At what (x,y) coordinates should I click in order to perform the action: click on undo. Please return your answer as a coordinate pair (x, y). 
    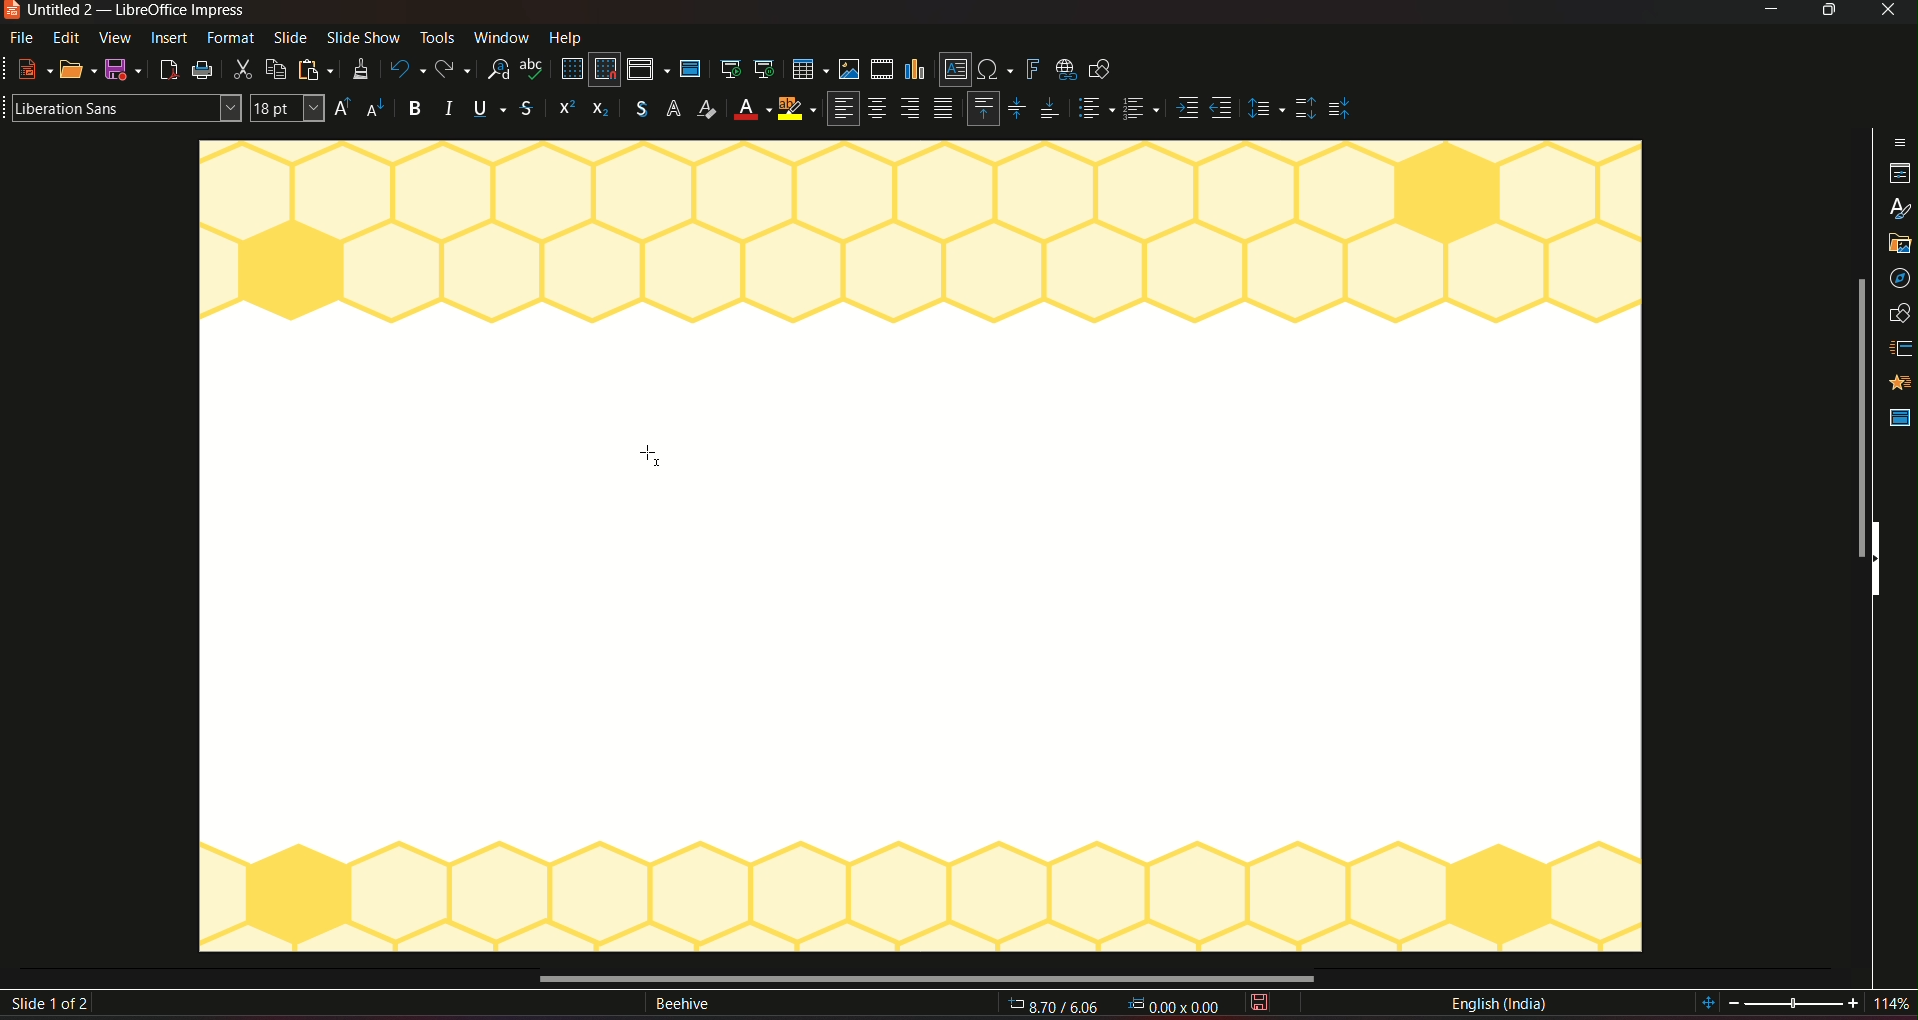
    Looking at the image, I should click on (406, 68).